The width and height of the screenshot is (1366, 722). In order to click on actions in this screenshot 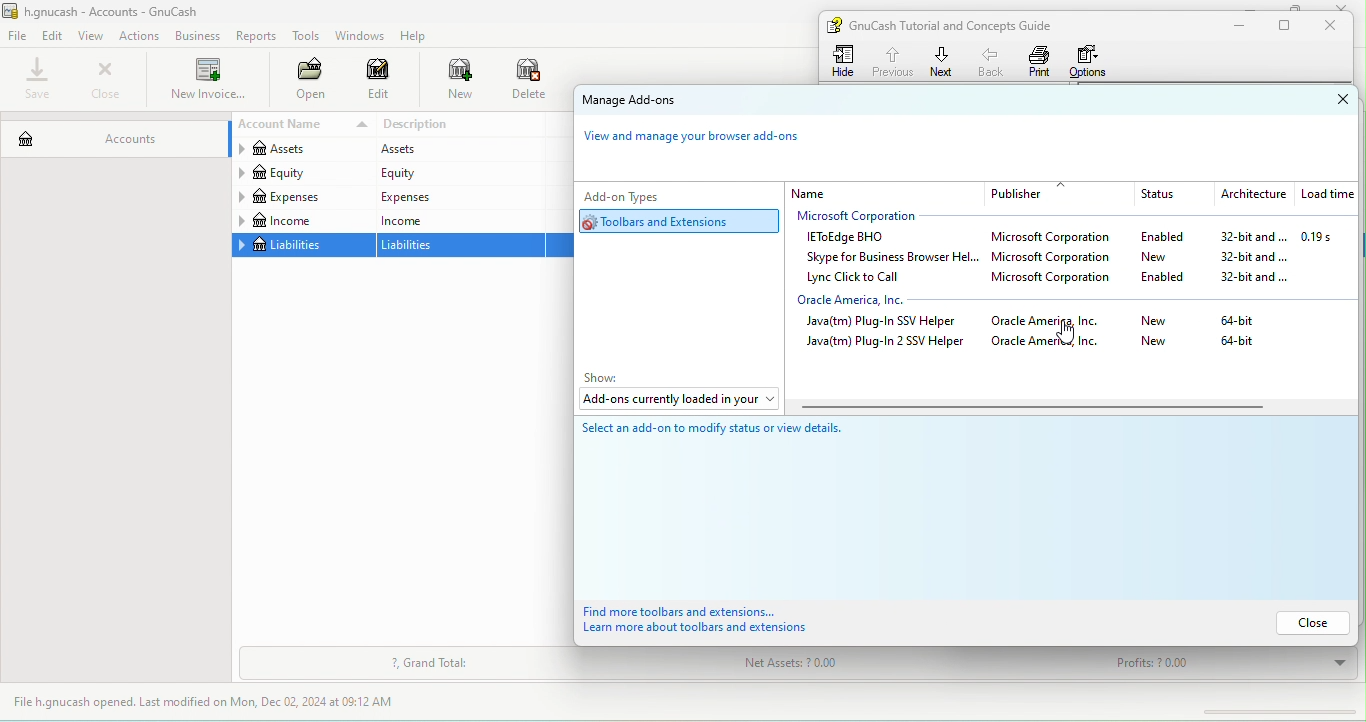, I will do `click(143, 36)`.